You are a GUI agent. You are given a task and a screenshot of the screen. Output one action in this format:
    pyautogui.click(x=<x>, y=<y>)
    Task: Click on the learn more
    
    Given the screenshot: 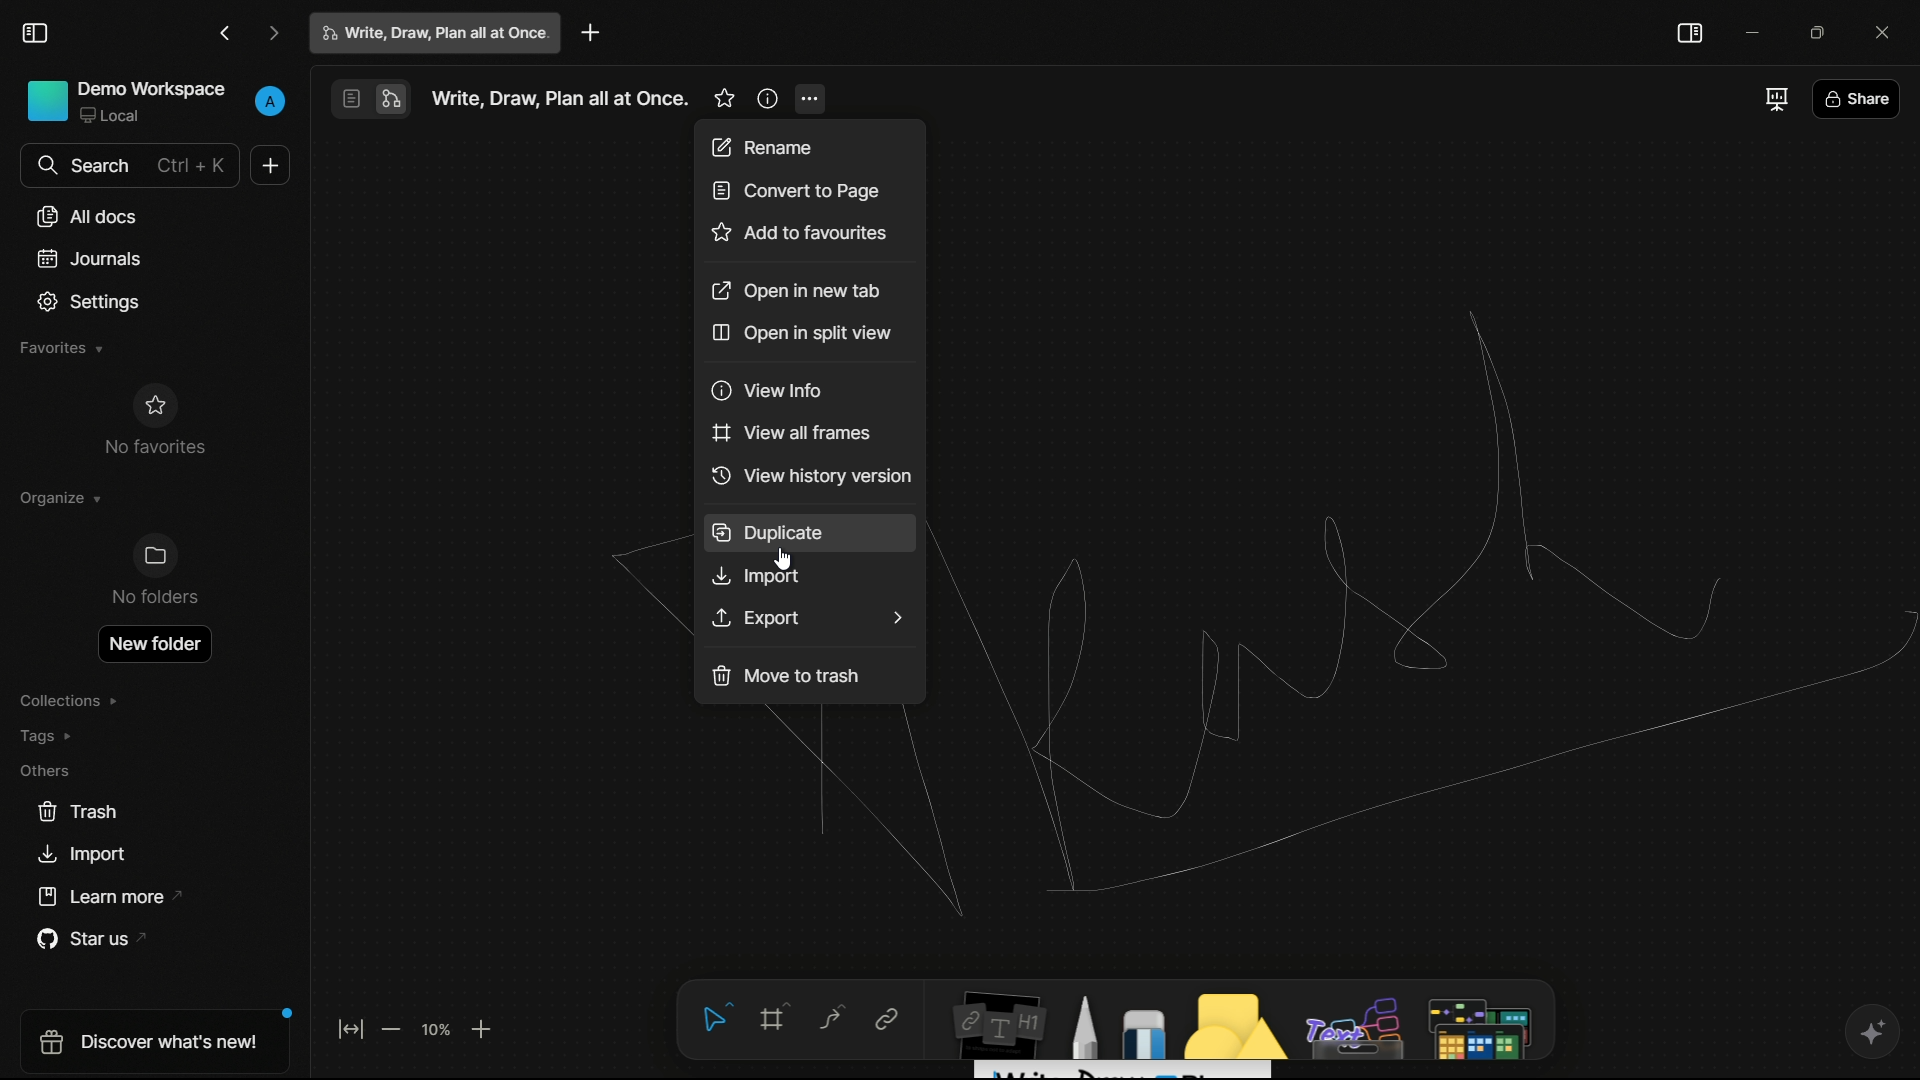 What is the action you would take?
    pyautogui.click(x=99, y=898)
    